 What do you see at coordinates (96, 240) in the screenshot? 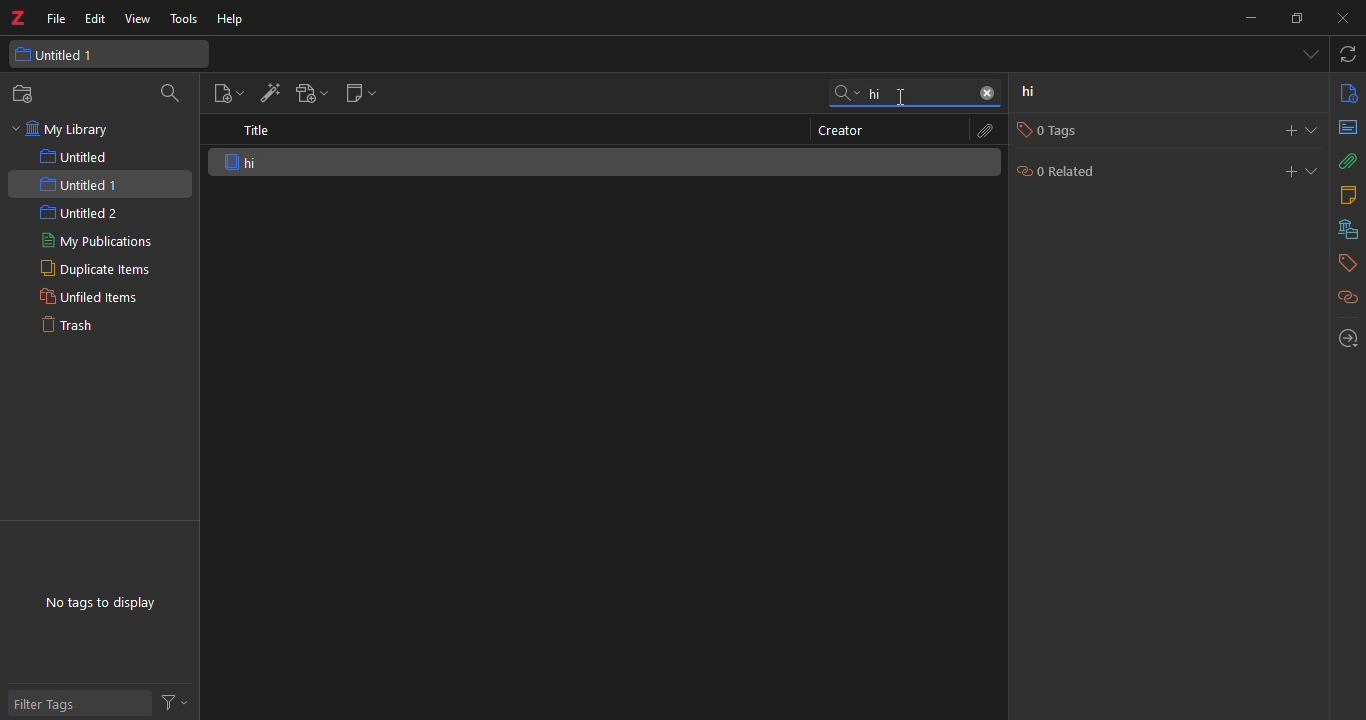
I see `my publications` at bounding box center [96, 240].